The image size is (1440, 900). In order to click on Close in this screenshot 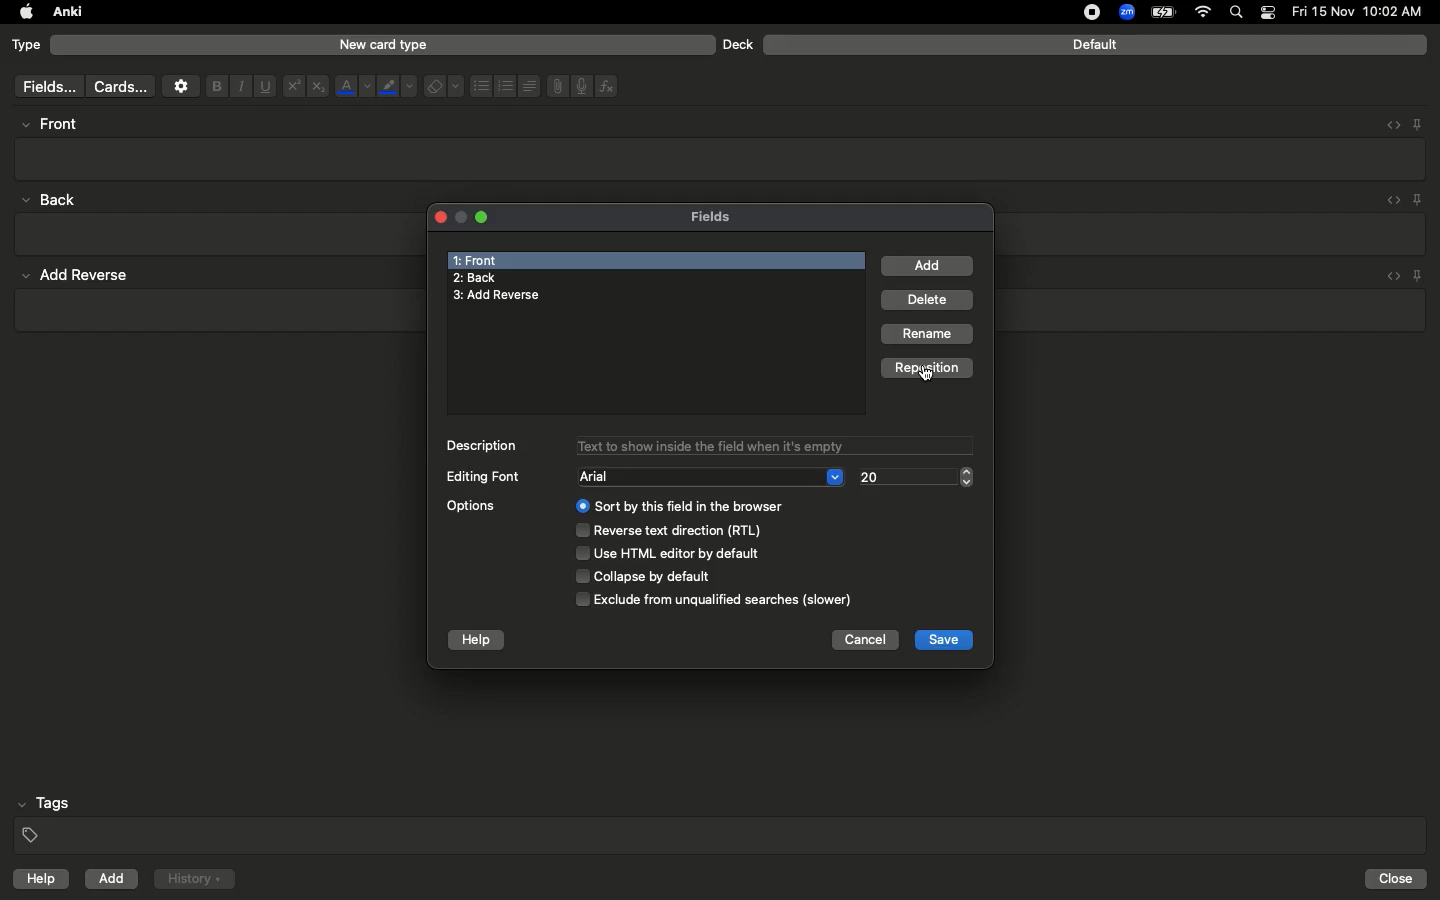, I will do `click(437, 216)`.